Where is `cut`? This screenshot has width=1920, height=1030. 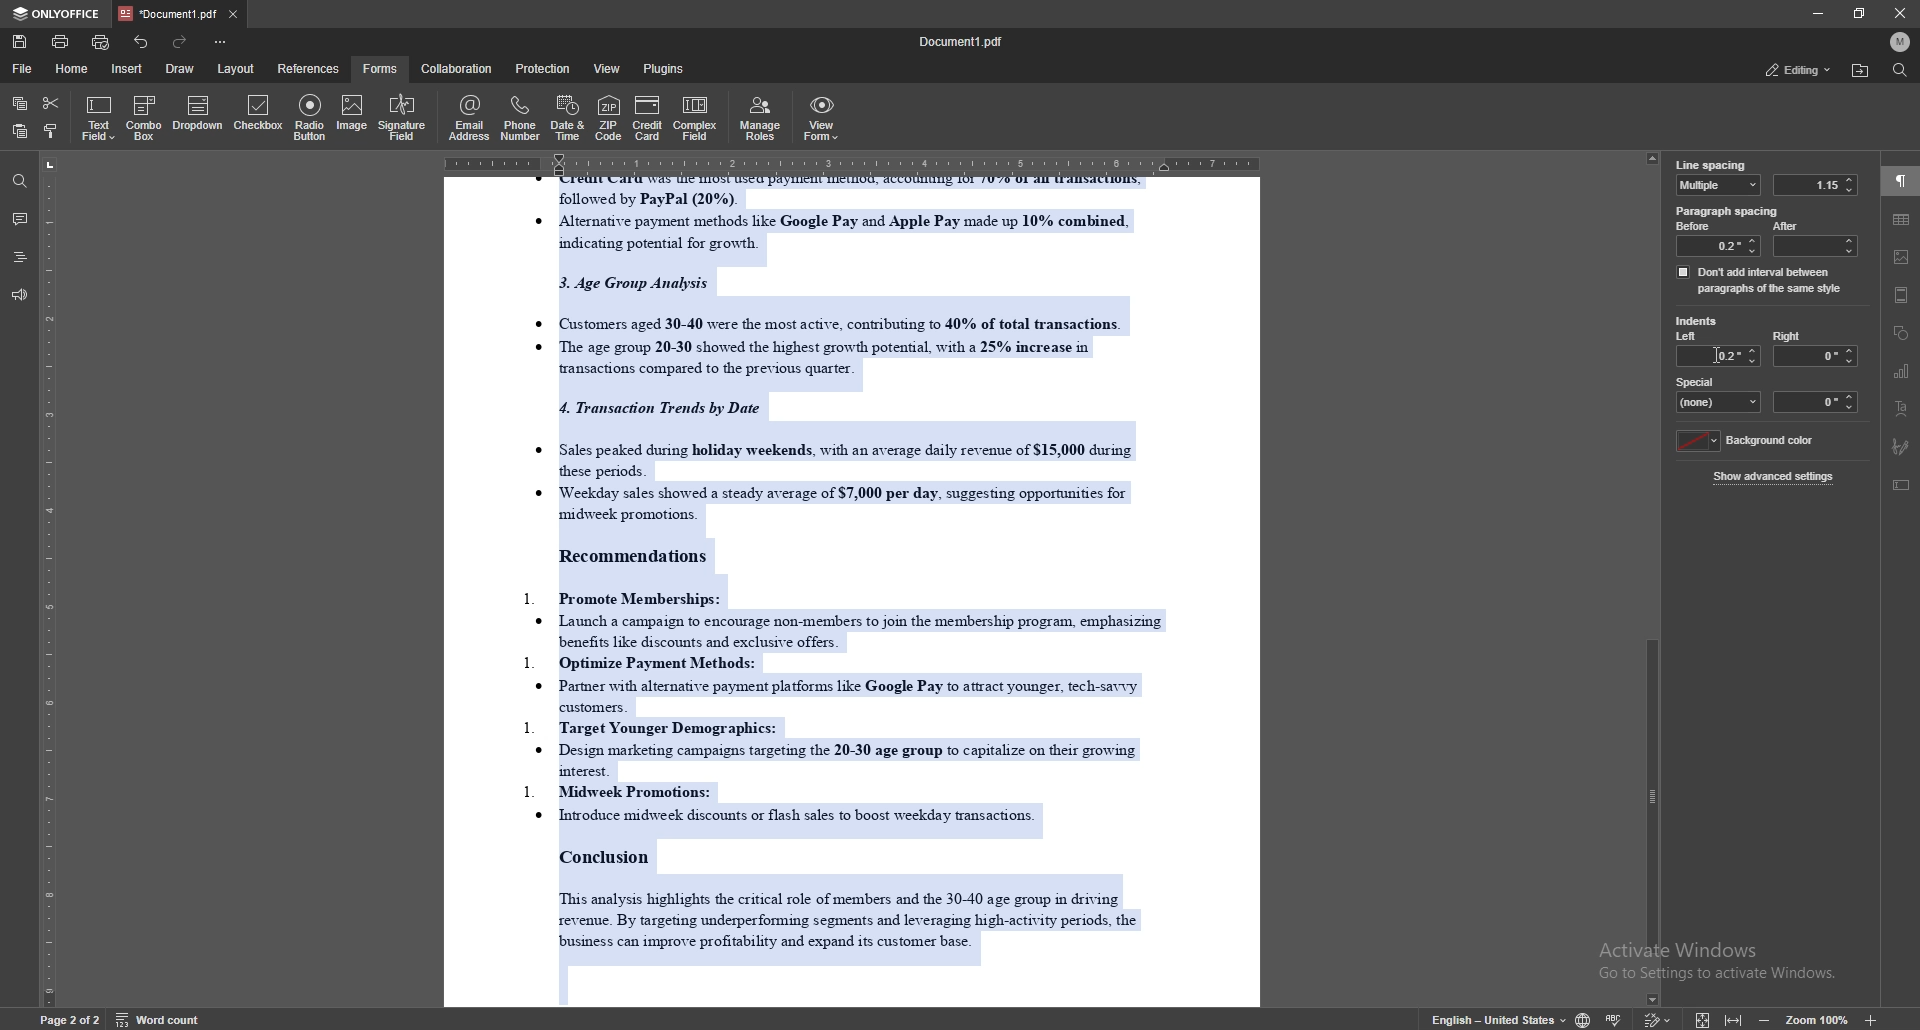 cut is located at coordinates (51, 103).